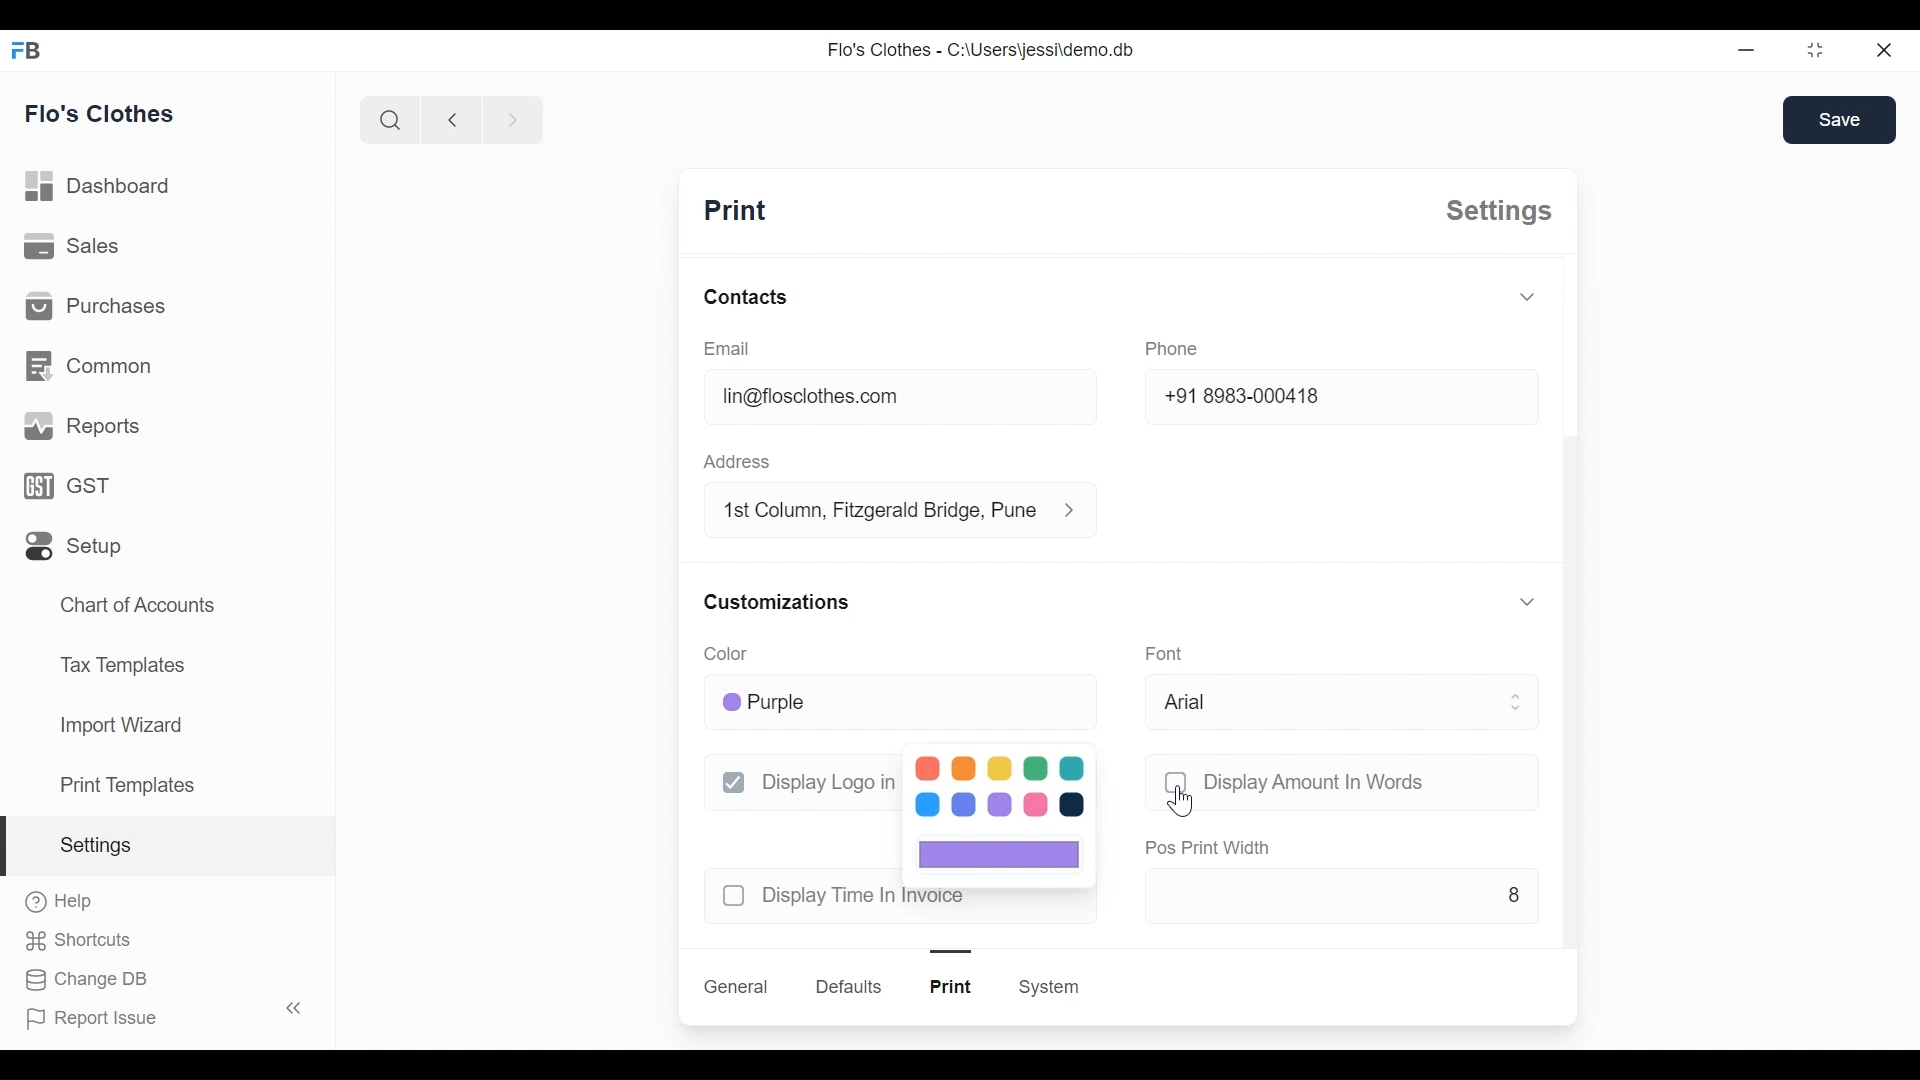  What do you see at coordinates (1499, 211) in the screenshot?
I see `settings` at bounding box center [1499, 211].